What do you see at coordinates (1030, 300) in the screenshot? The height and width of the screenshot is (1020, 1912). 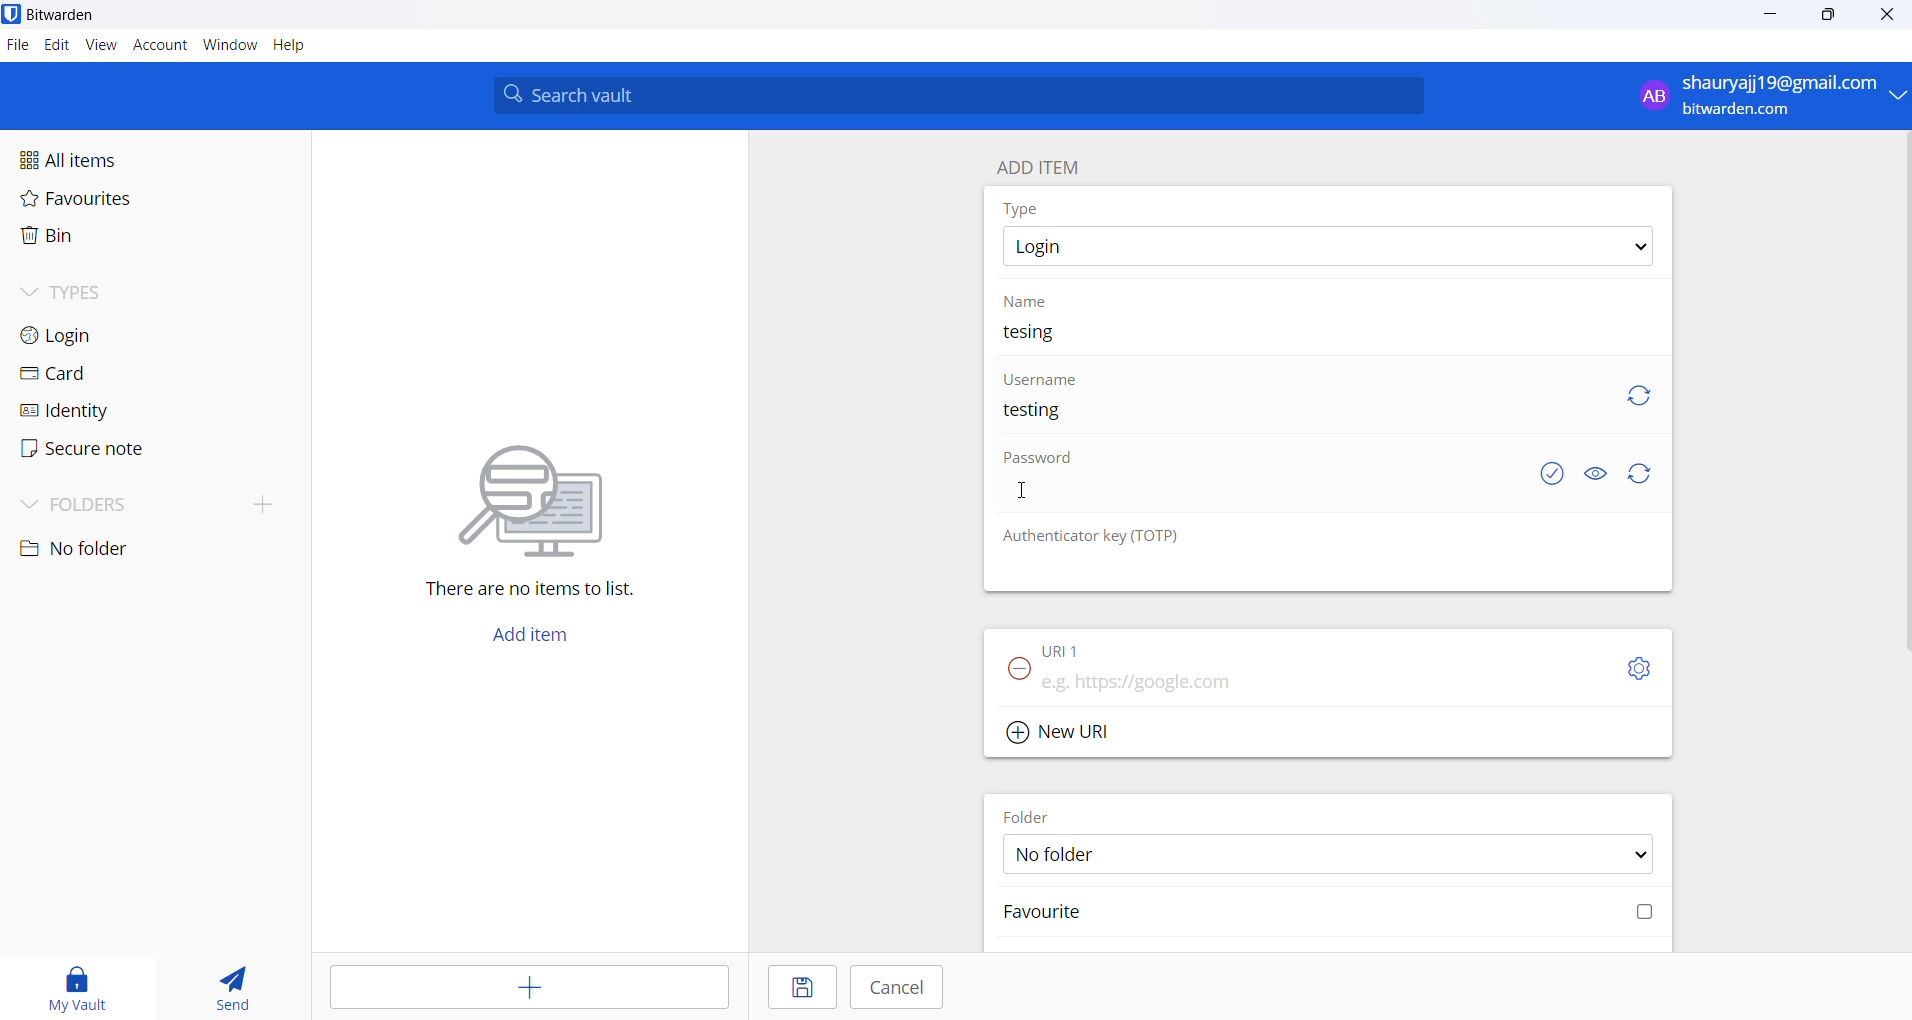 I see `Name` at bounding box center [1030, 300].